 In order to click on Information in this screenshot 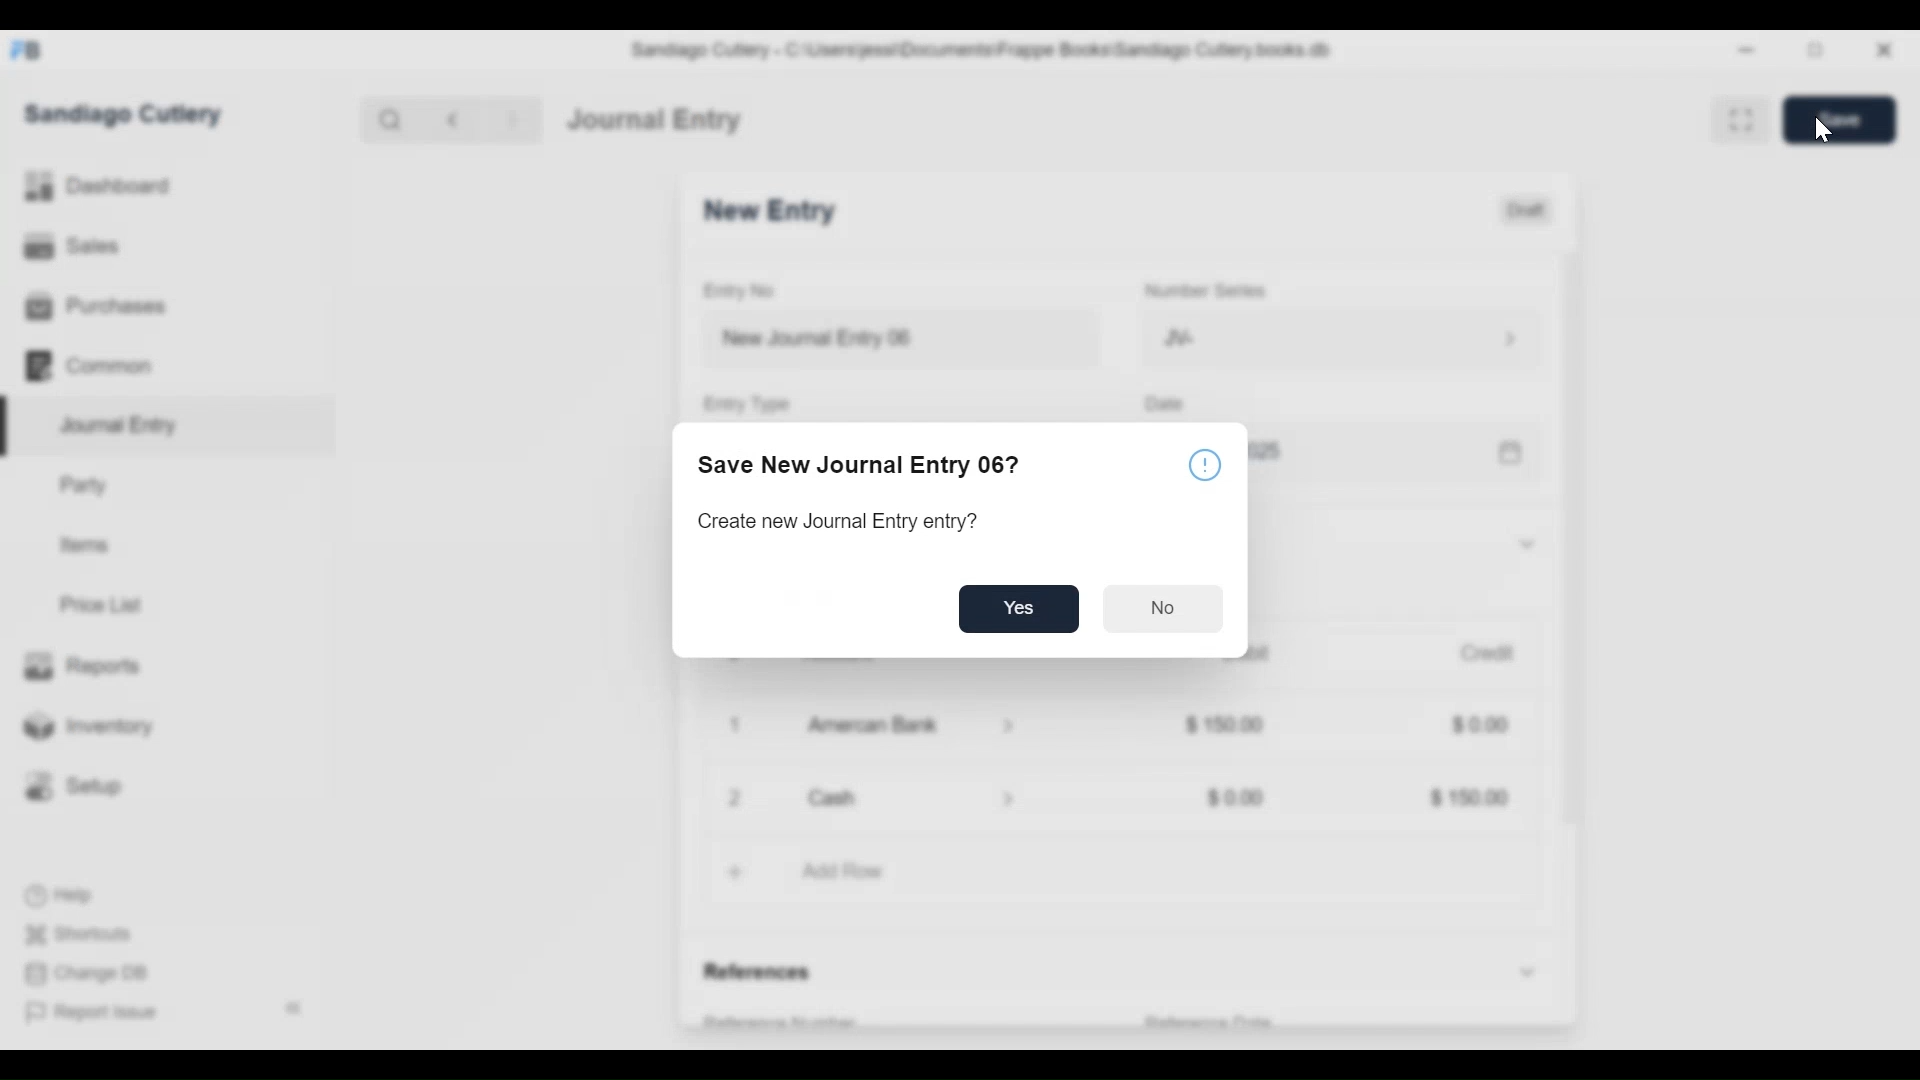, I will do `click(1204, 467)`.